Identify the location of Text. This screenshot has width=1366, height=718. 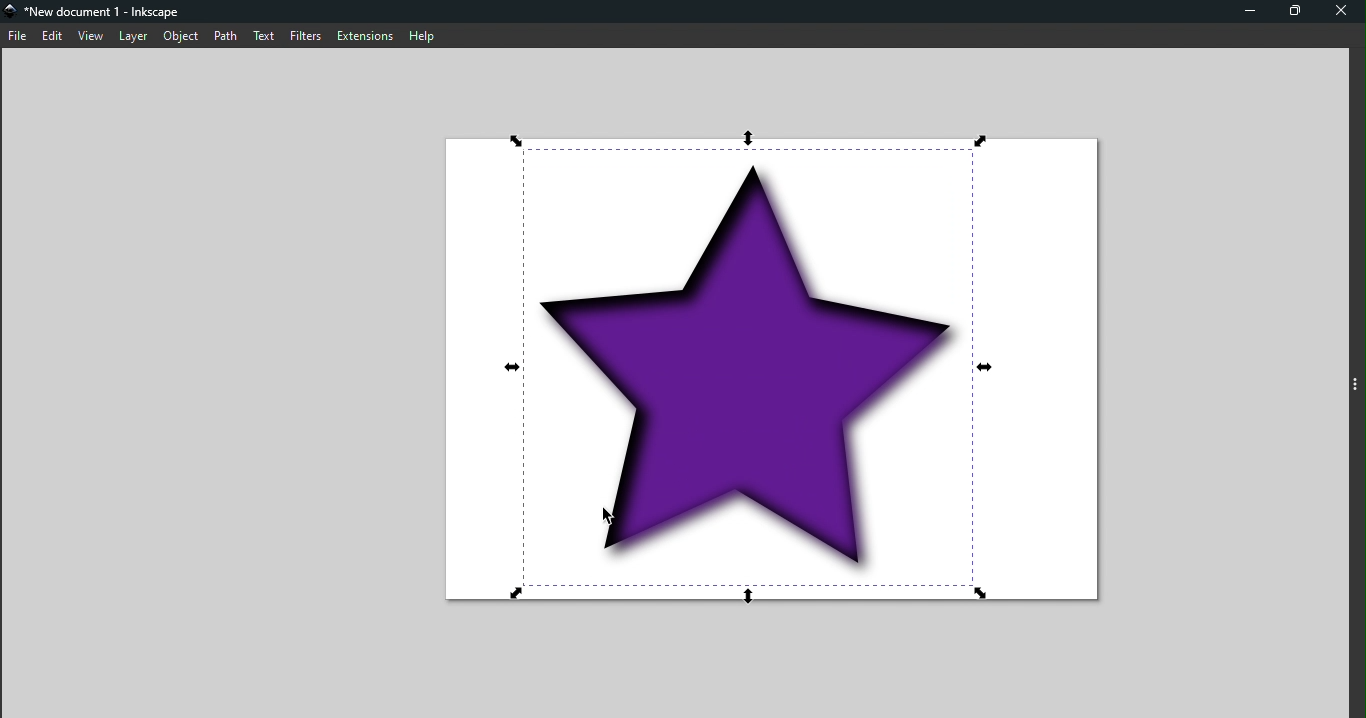
(264, 37).